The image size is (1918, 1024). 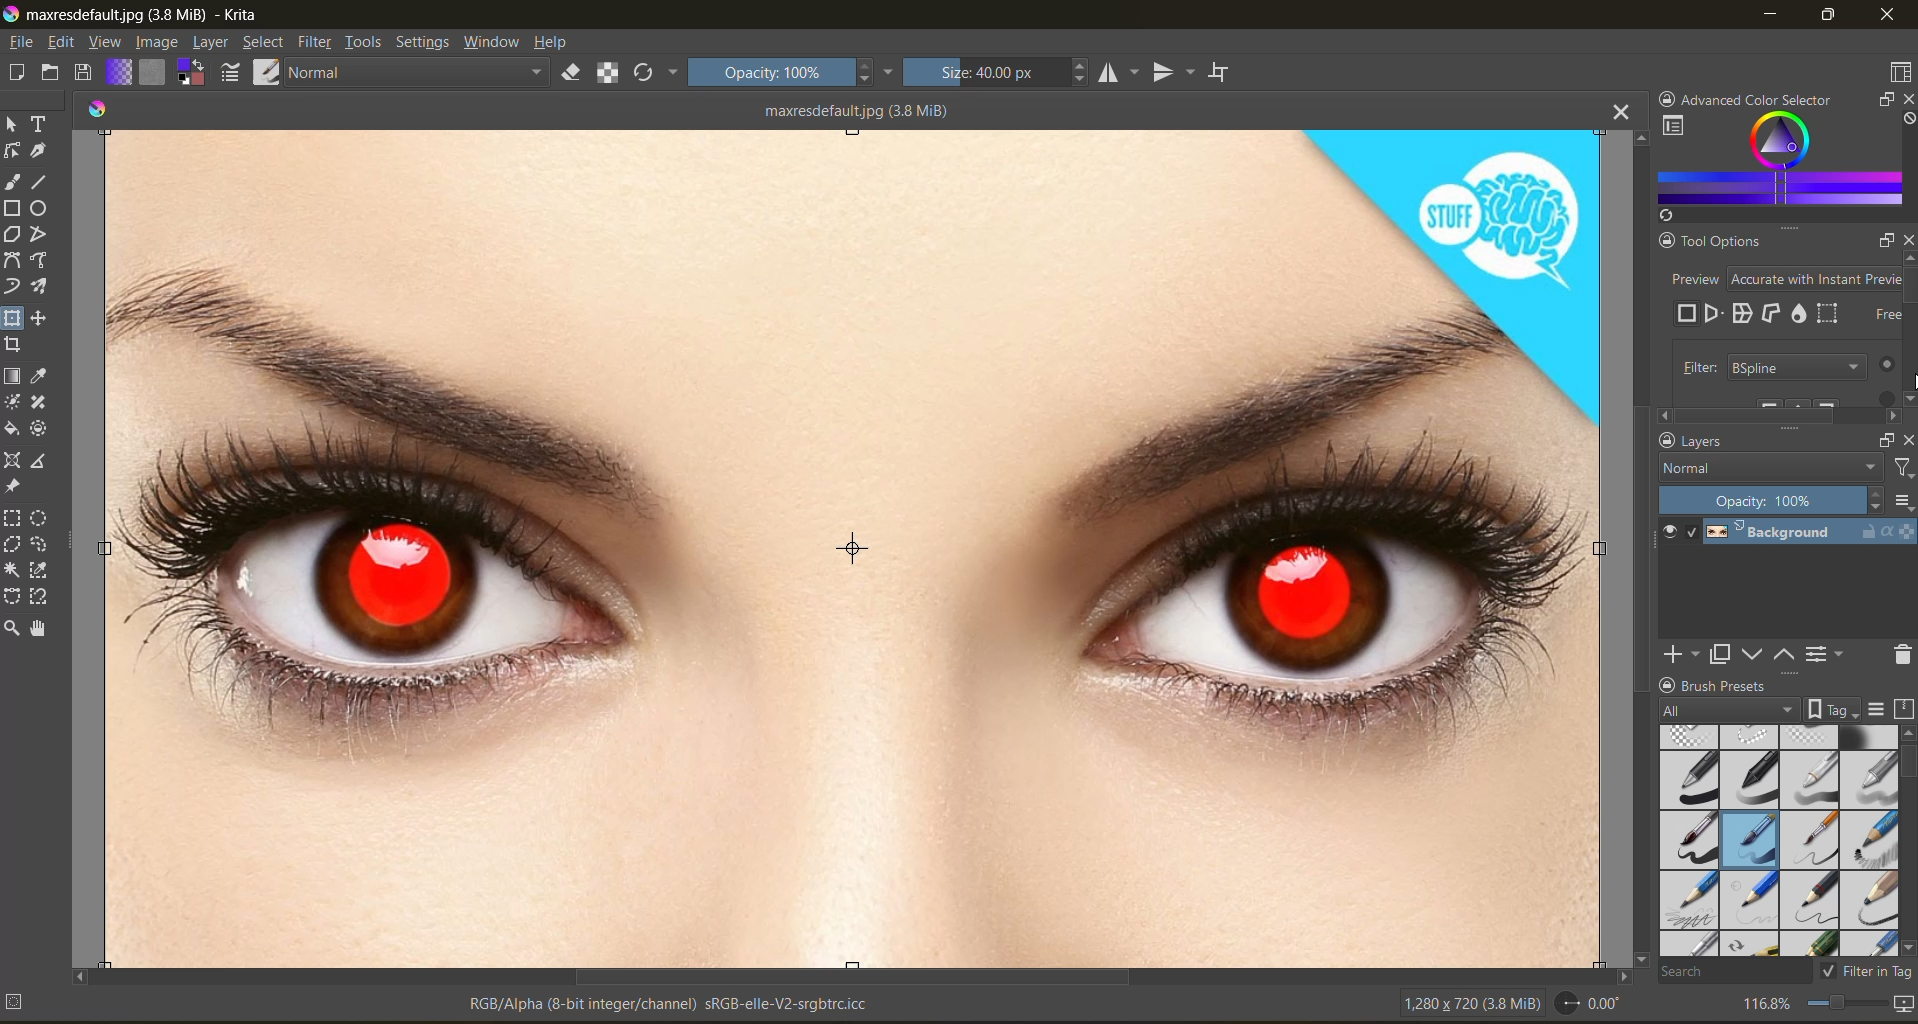 What do you see at coordinates (1886, 440) in the screenshot?
I see `float docker` at bounding box center [1886, 440].